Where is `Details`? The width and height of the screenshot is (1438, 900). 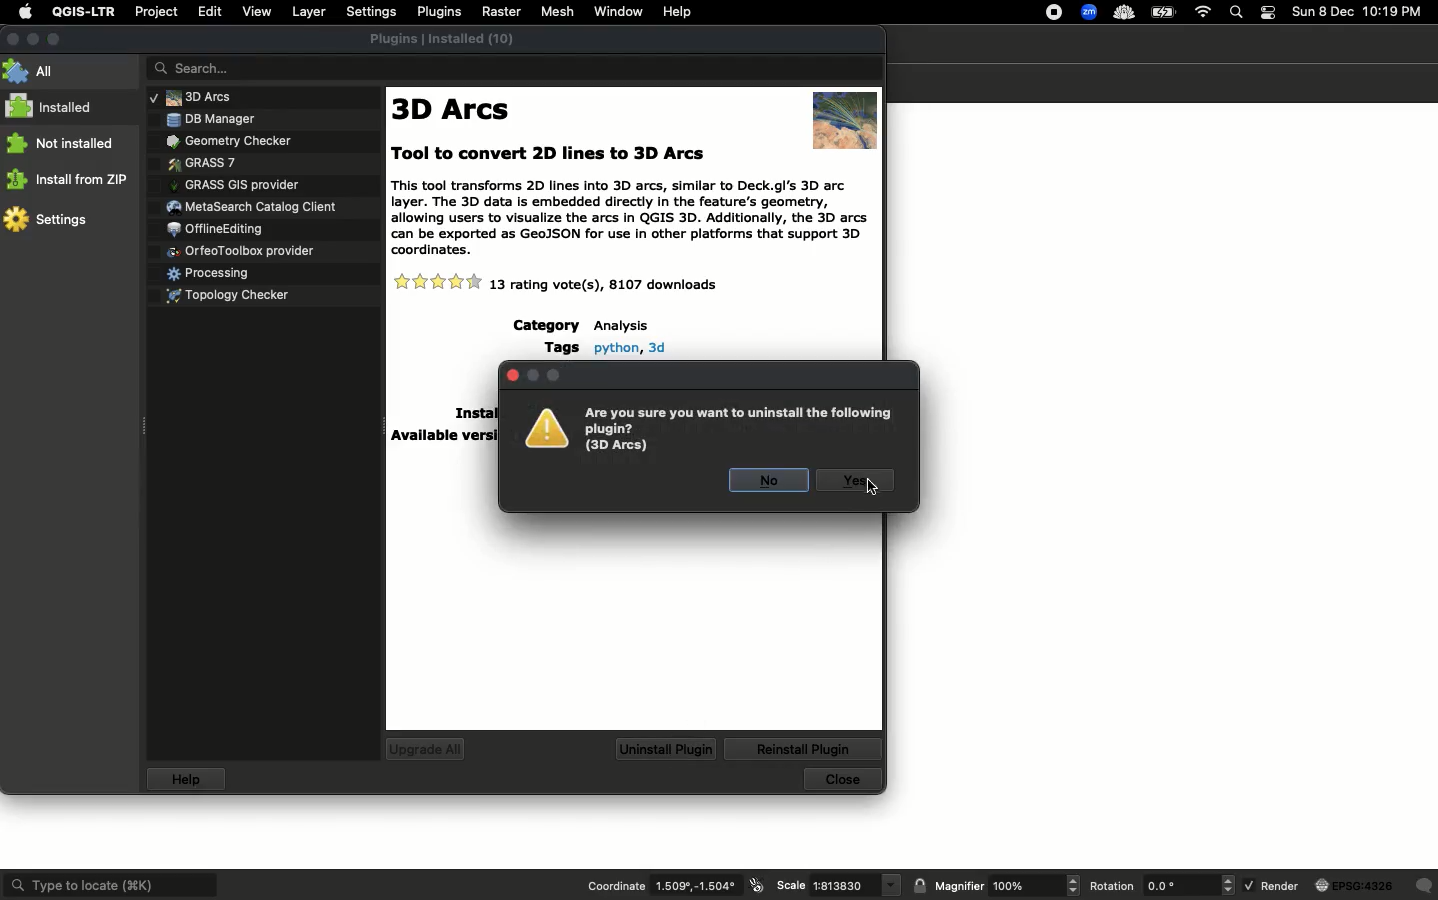
Details is located at coordinates (473, 414).